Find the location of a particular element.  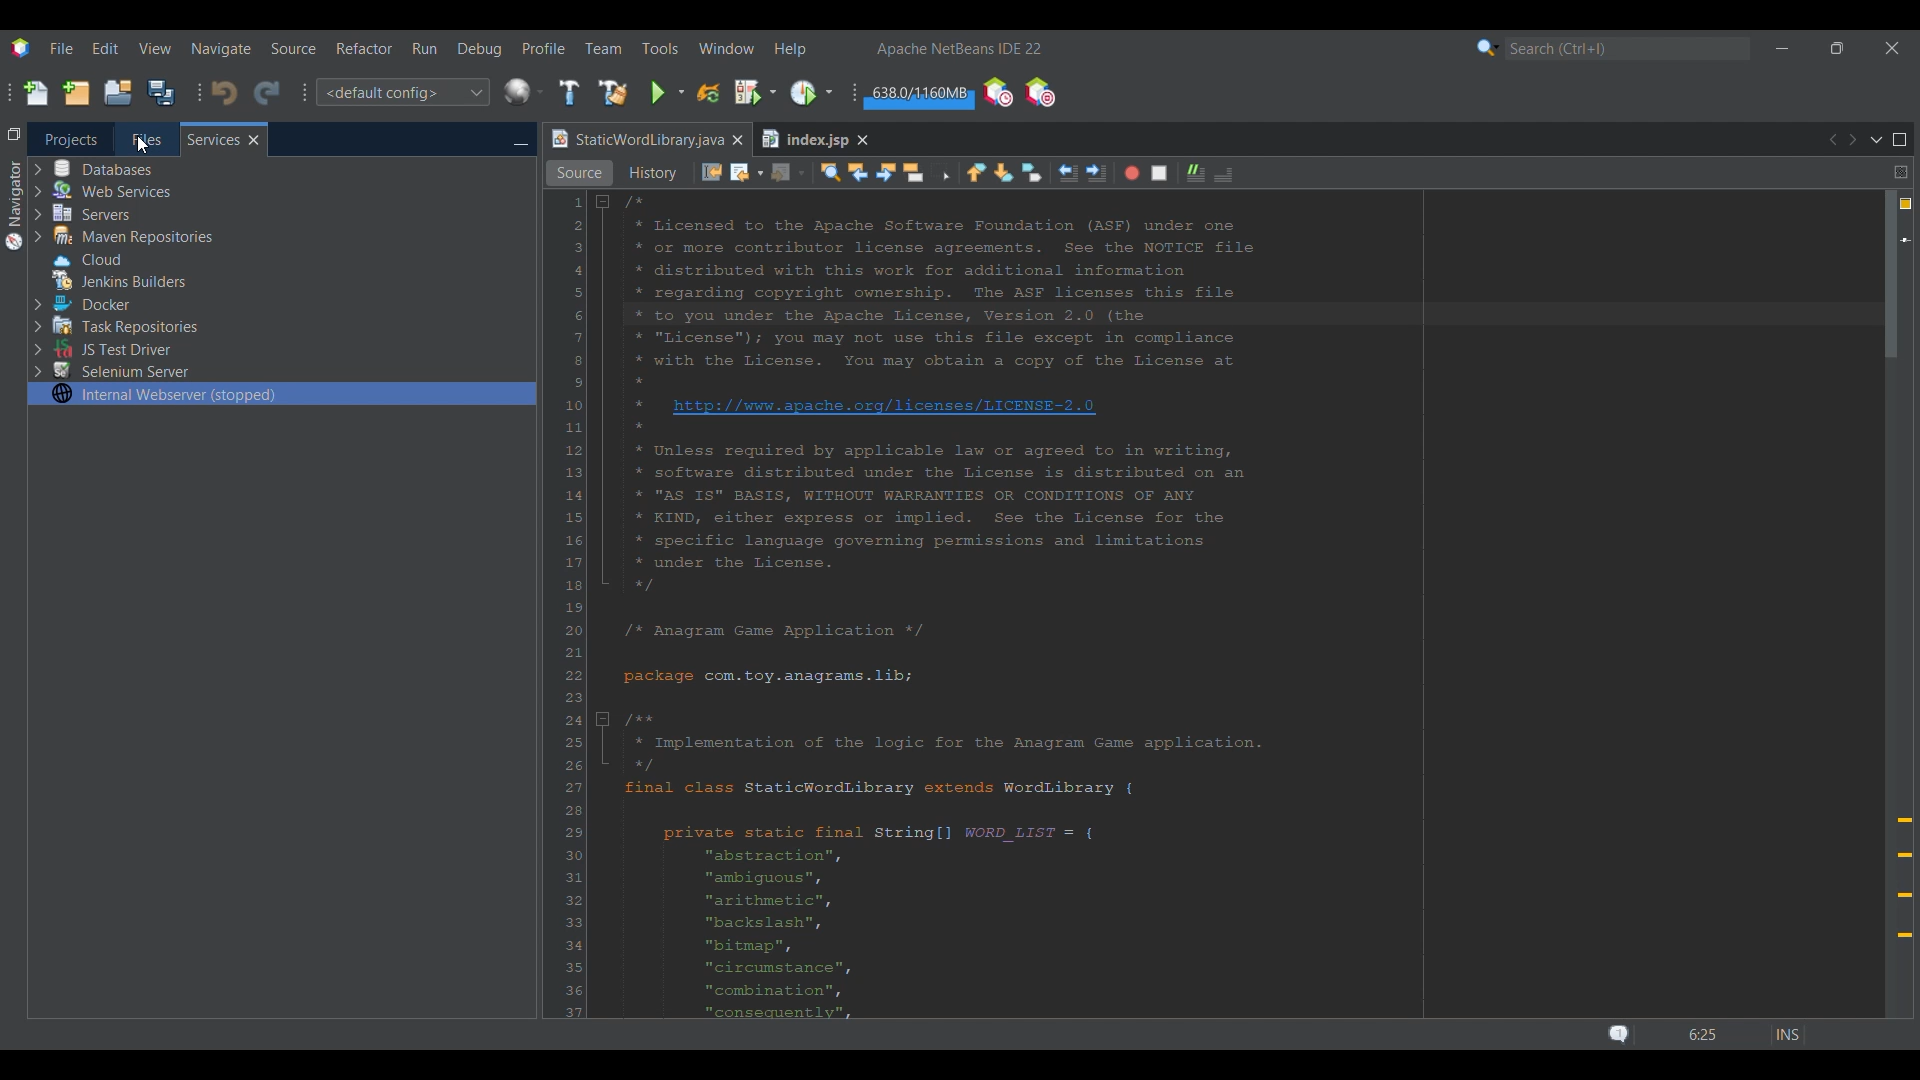

Show in smaller tab is located at coordinates (1837, 48).